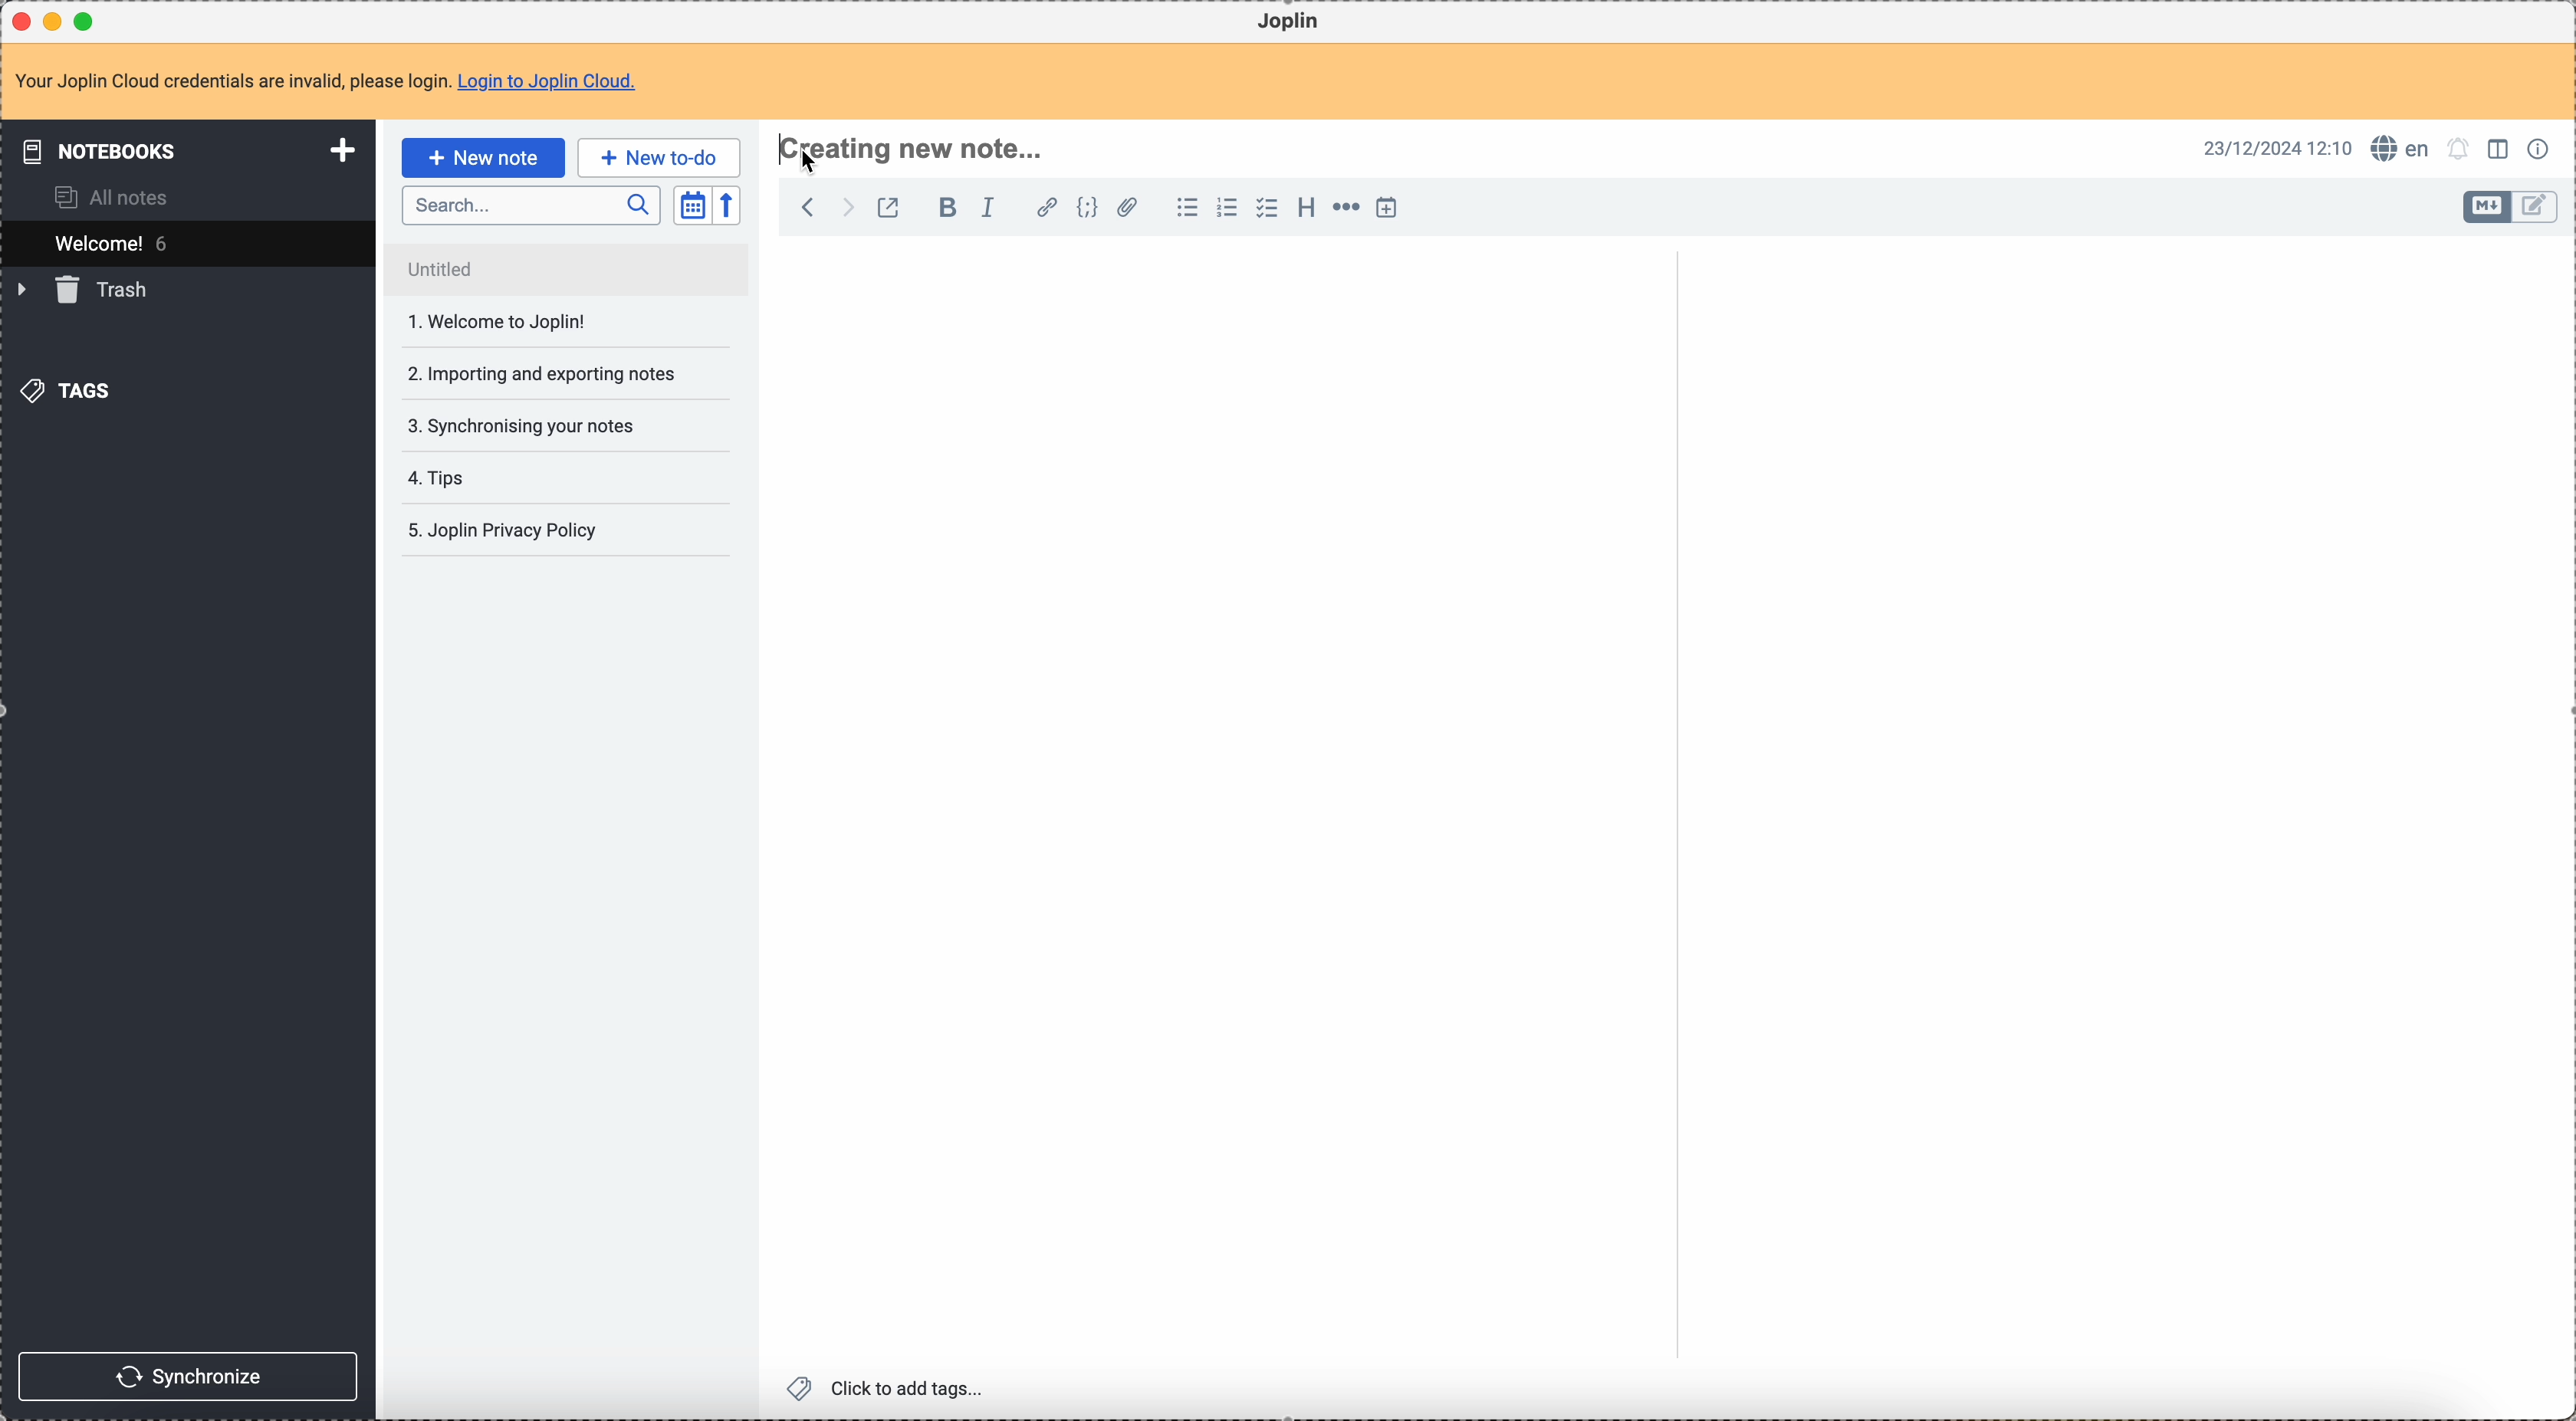 This screenshot has width=2576, height=1421. What do you see at coordinates (2116, 831) in the screenshot?
I see `body ` at bounding box center [2116, 831].